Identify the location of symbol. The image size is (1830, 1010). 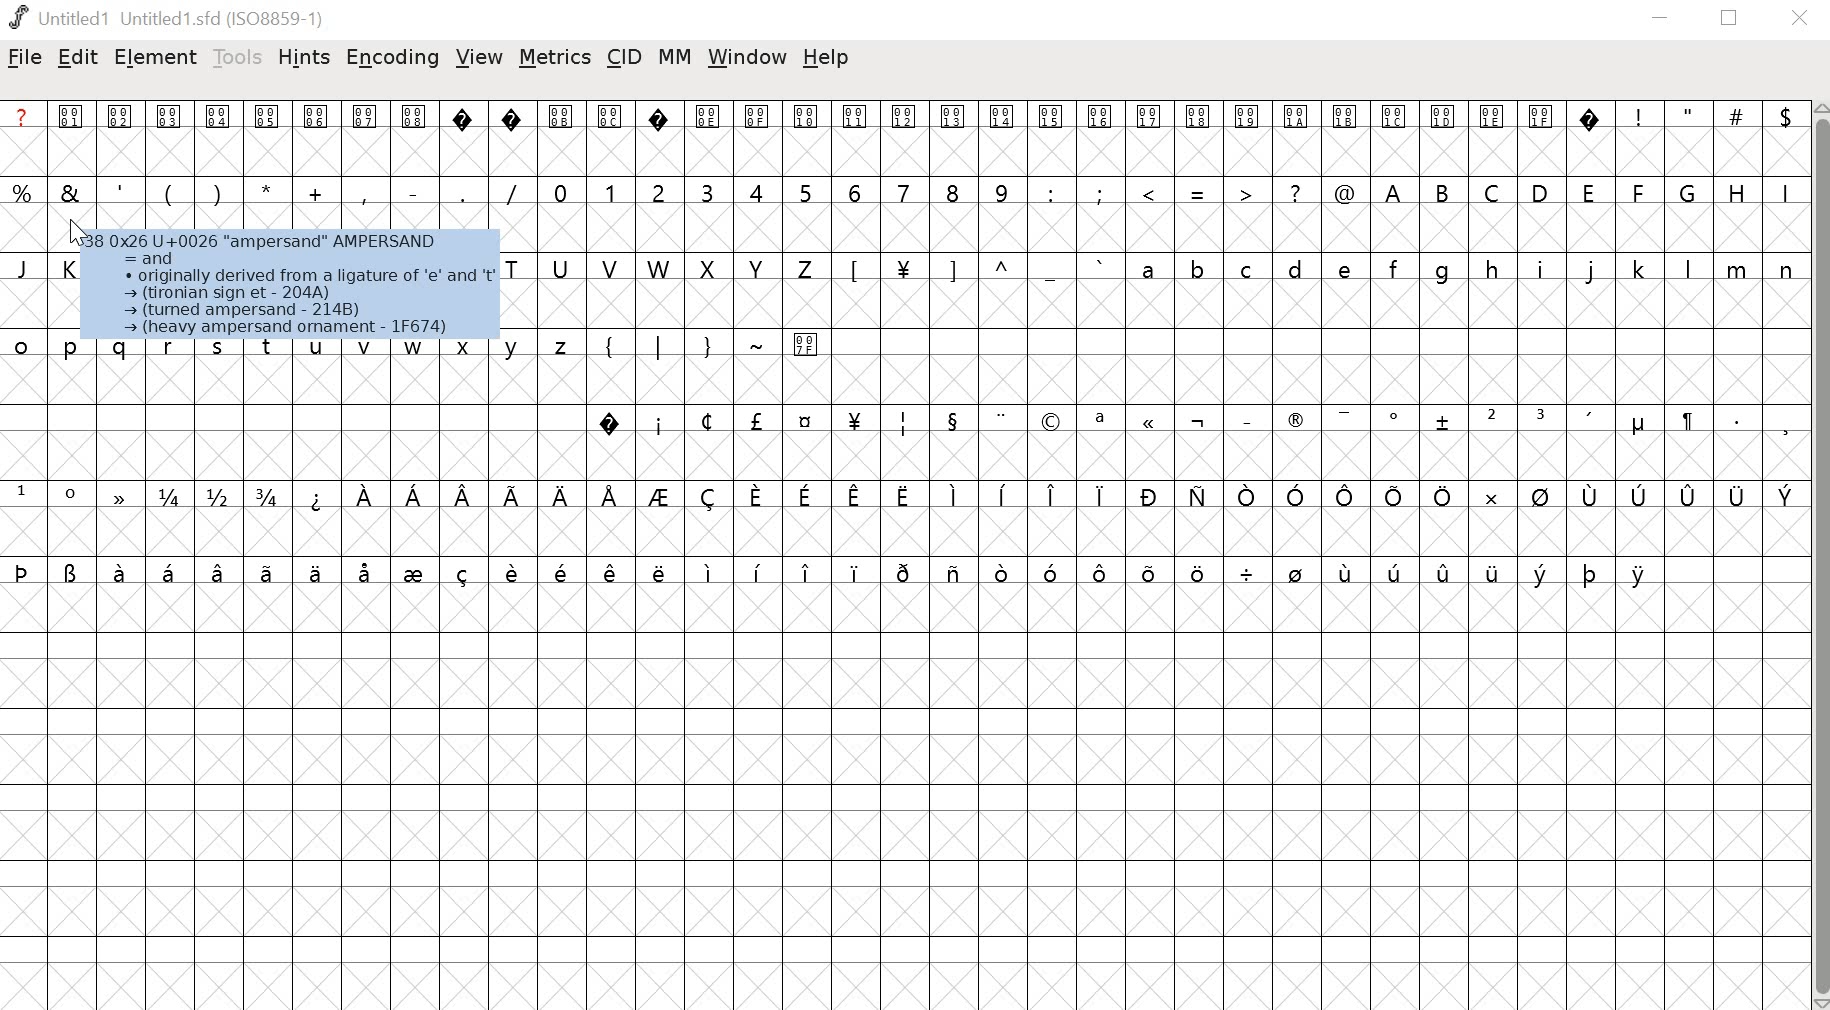
(1198, 421).